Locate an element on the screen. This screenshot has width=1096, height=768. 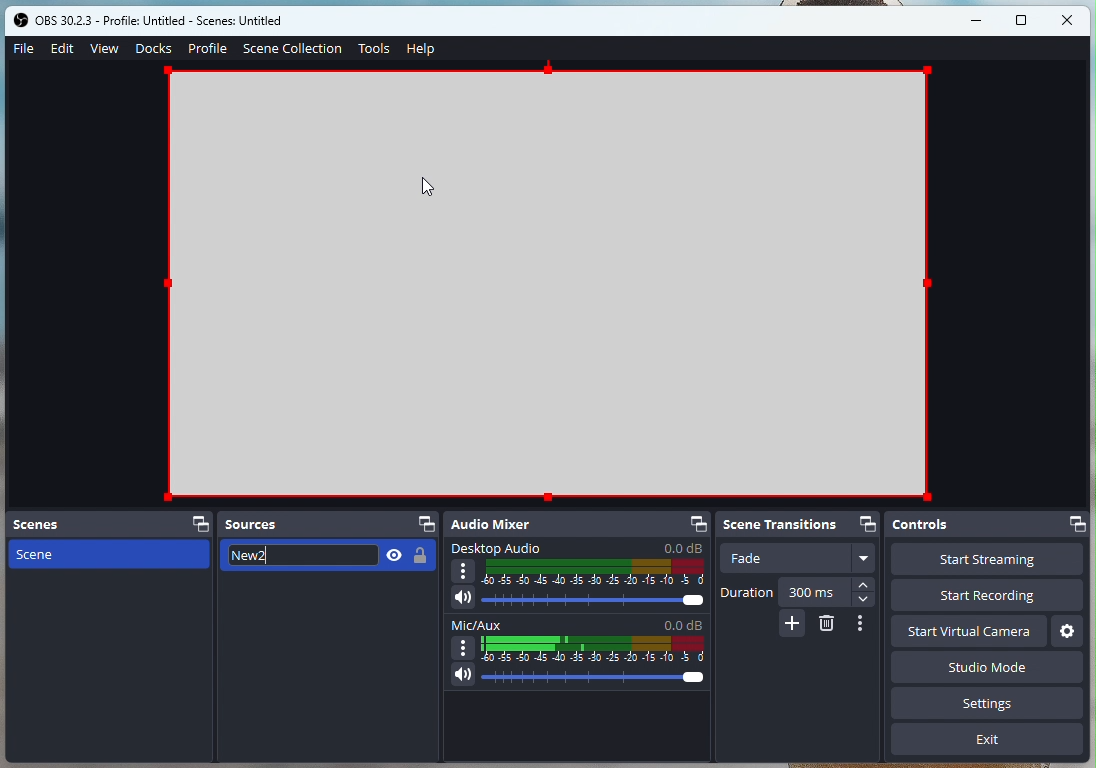
close is located at coordinates (1068, 19).